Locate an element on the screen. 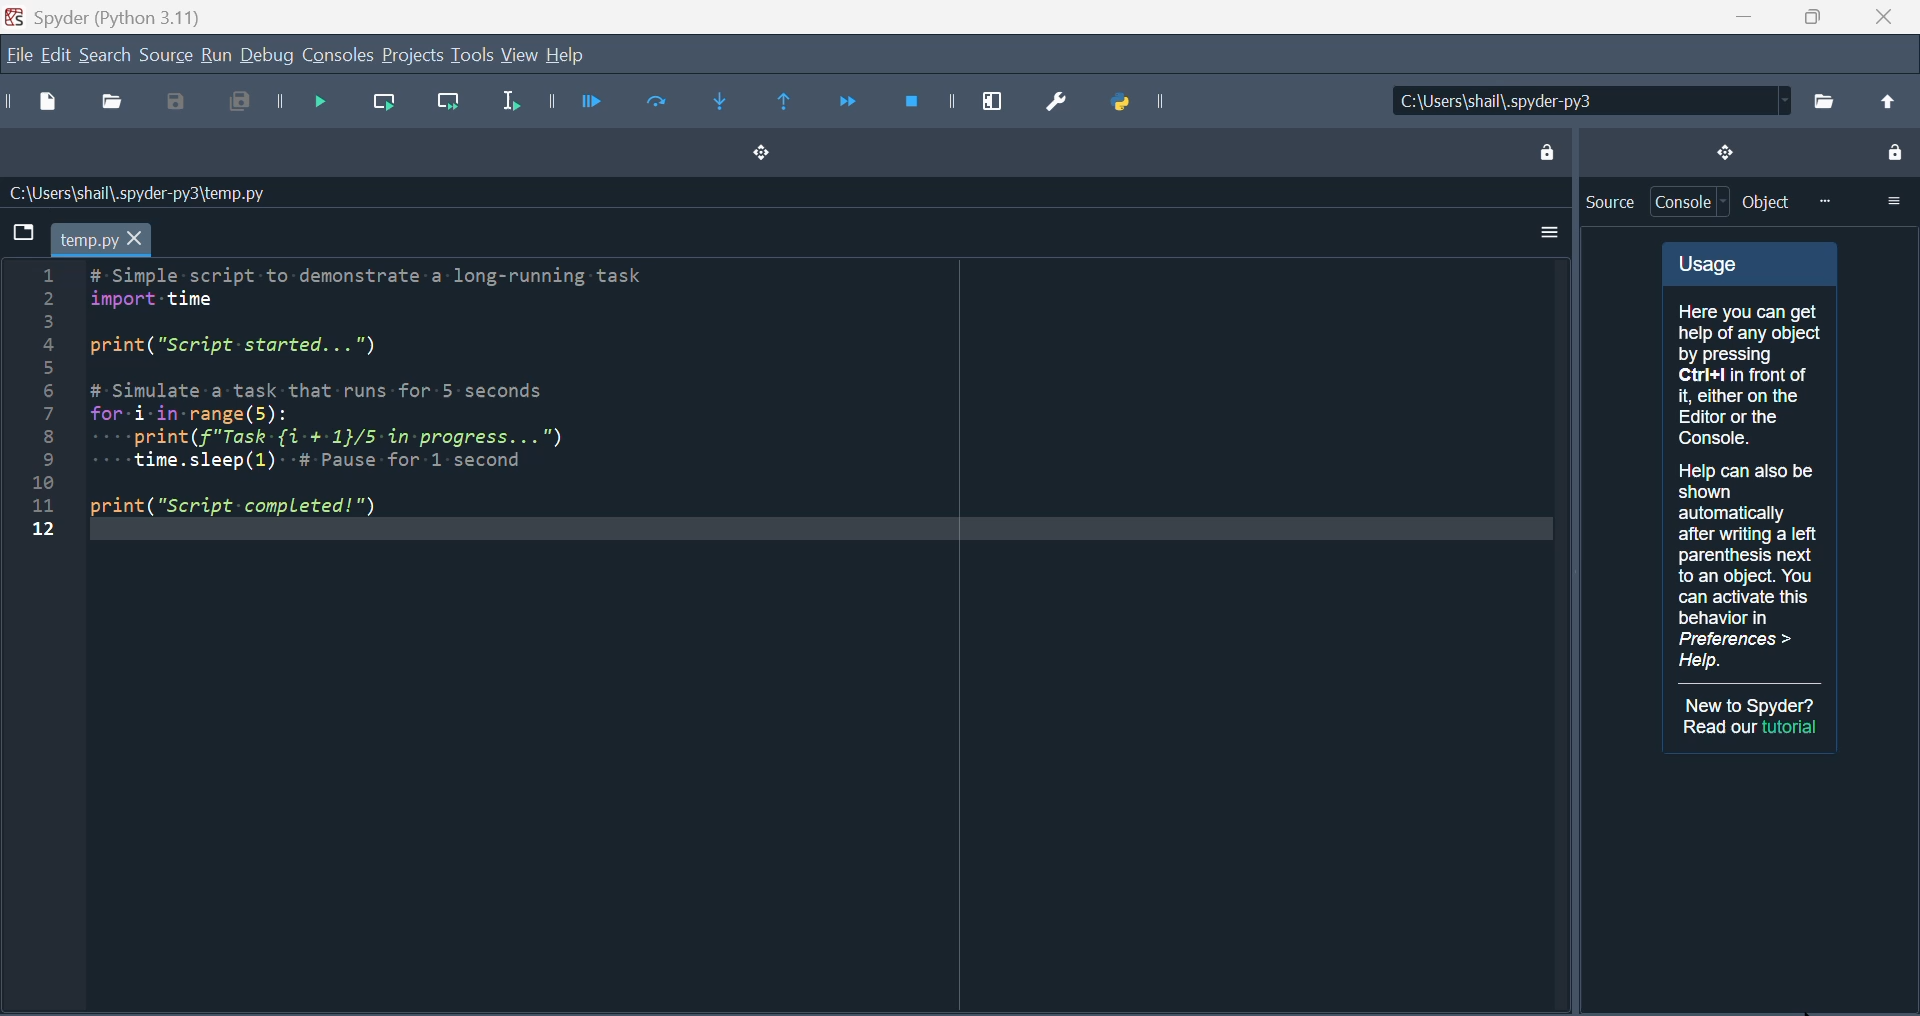 The height and width of the screenshot is (1016, 1920). Object is located at coordinates (1767, 202).